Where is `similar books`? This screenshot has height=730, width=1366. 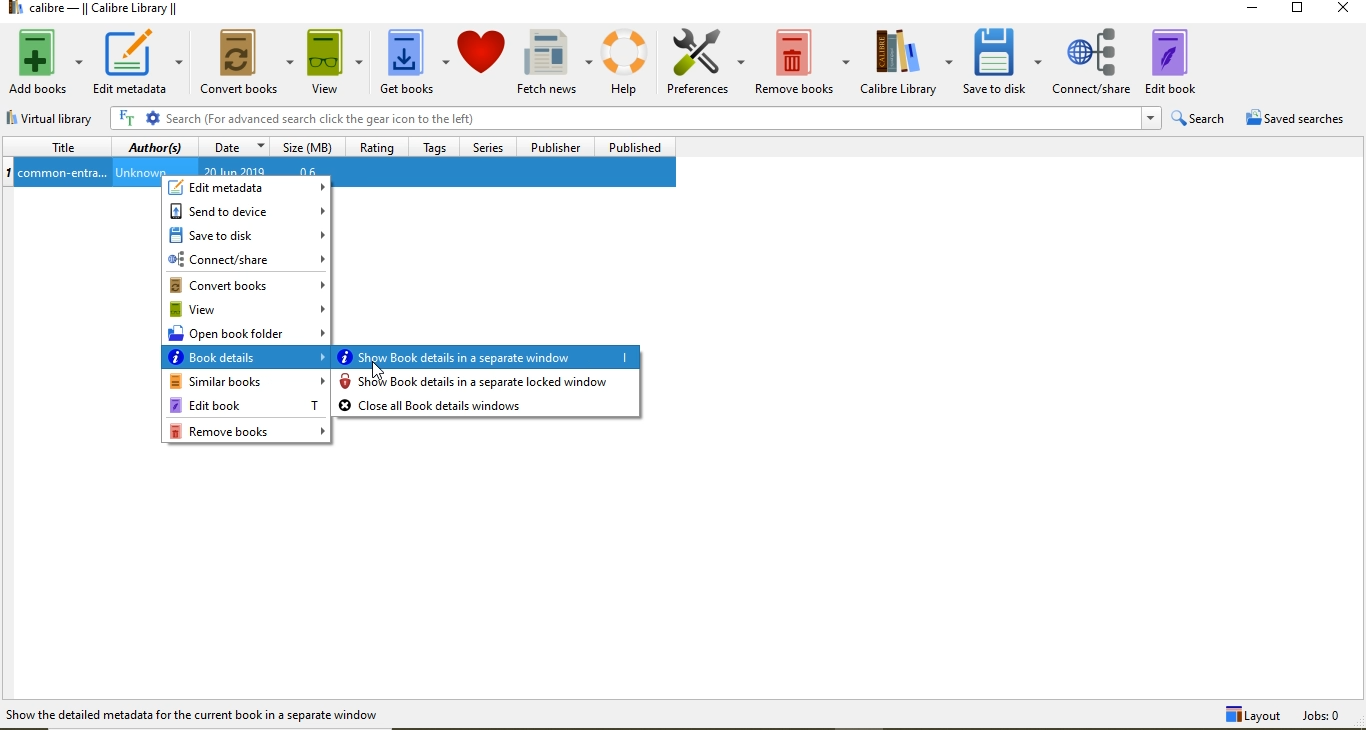
similar books is located at coordinates (246, 383).